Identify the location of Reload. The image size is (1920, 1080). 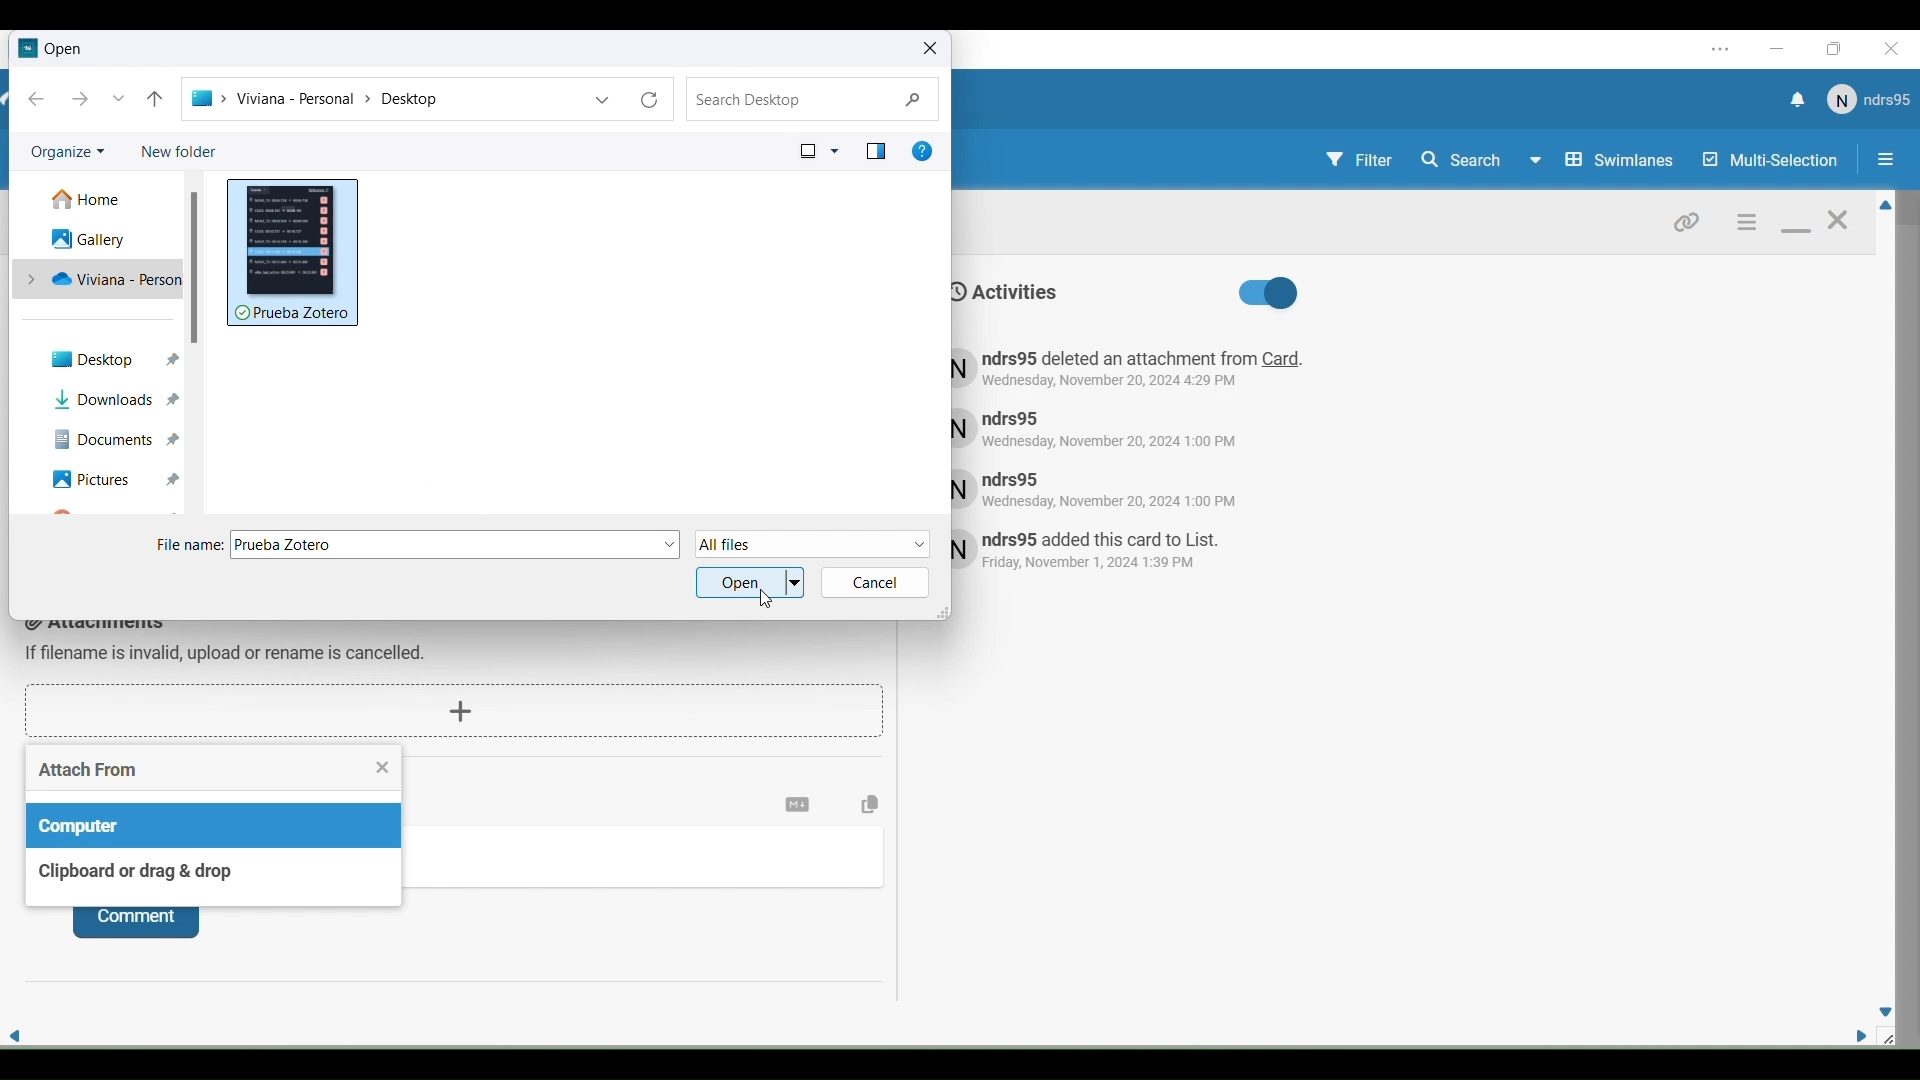
(650, 99).